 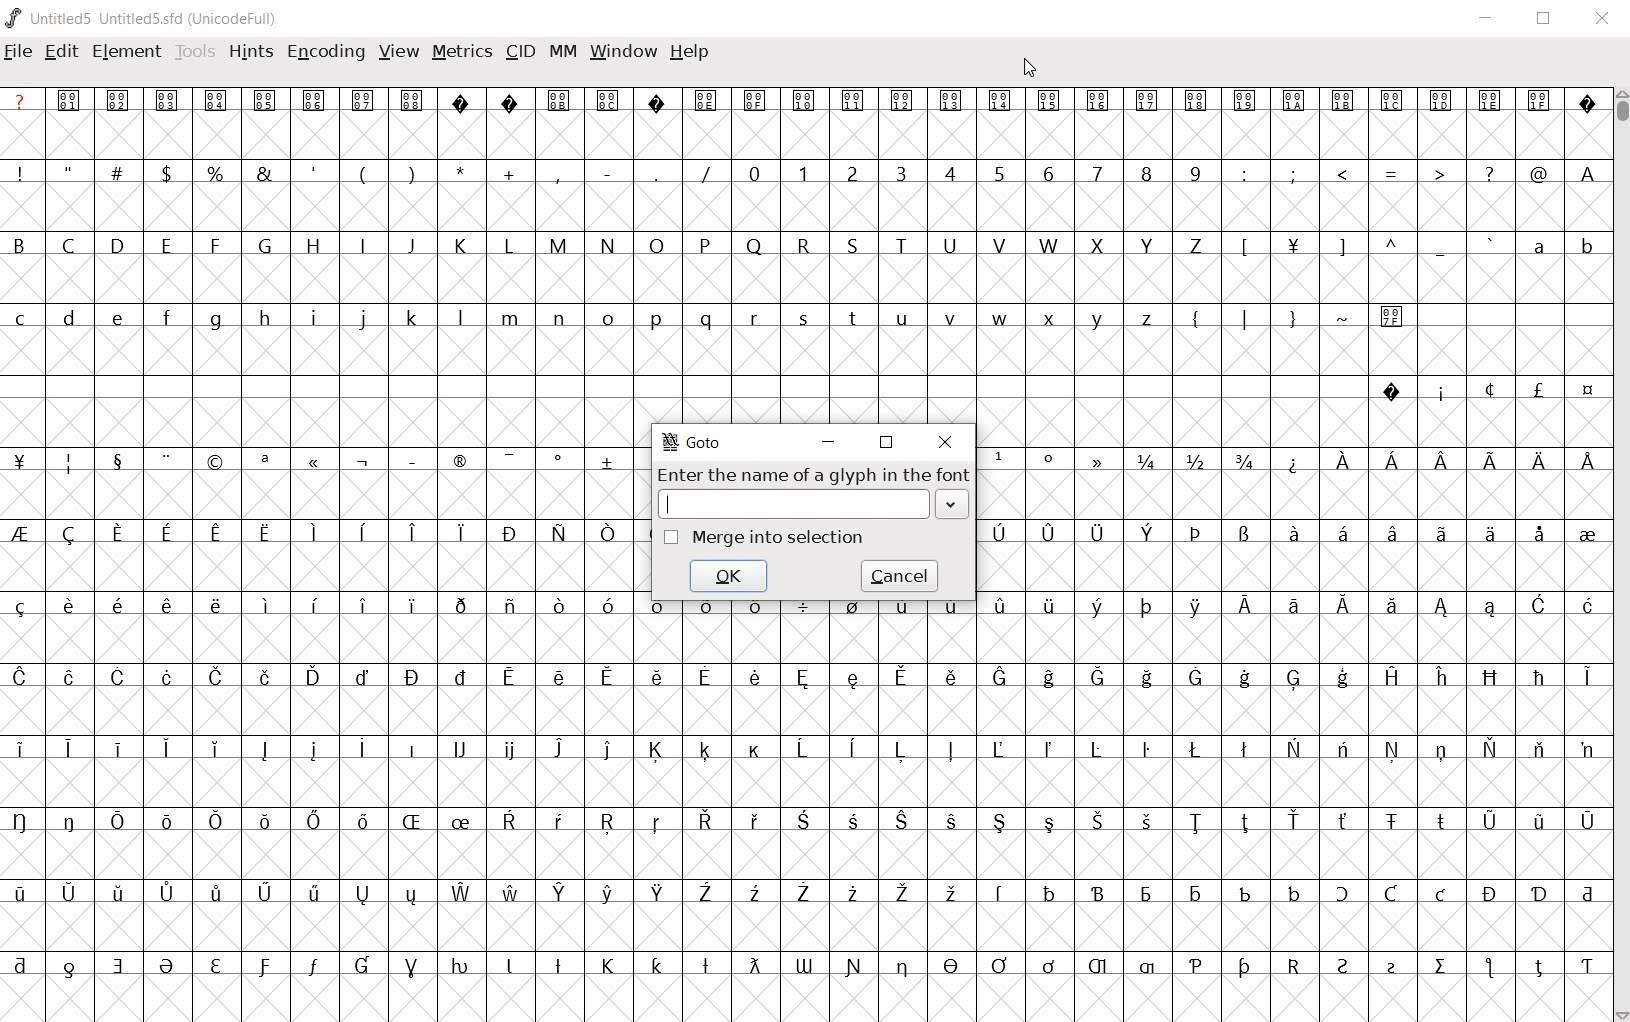 I want to click on SCROLLBAR, so click(x=1620, y=554).